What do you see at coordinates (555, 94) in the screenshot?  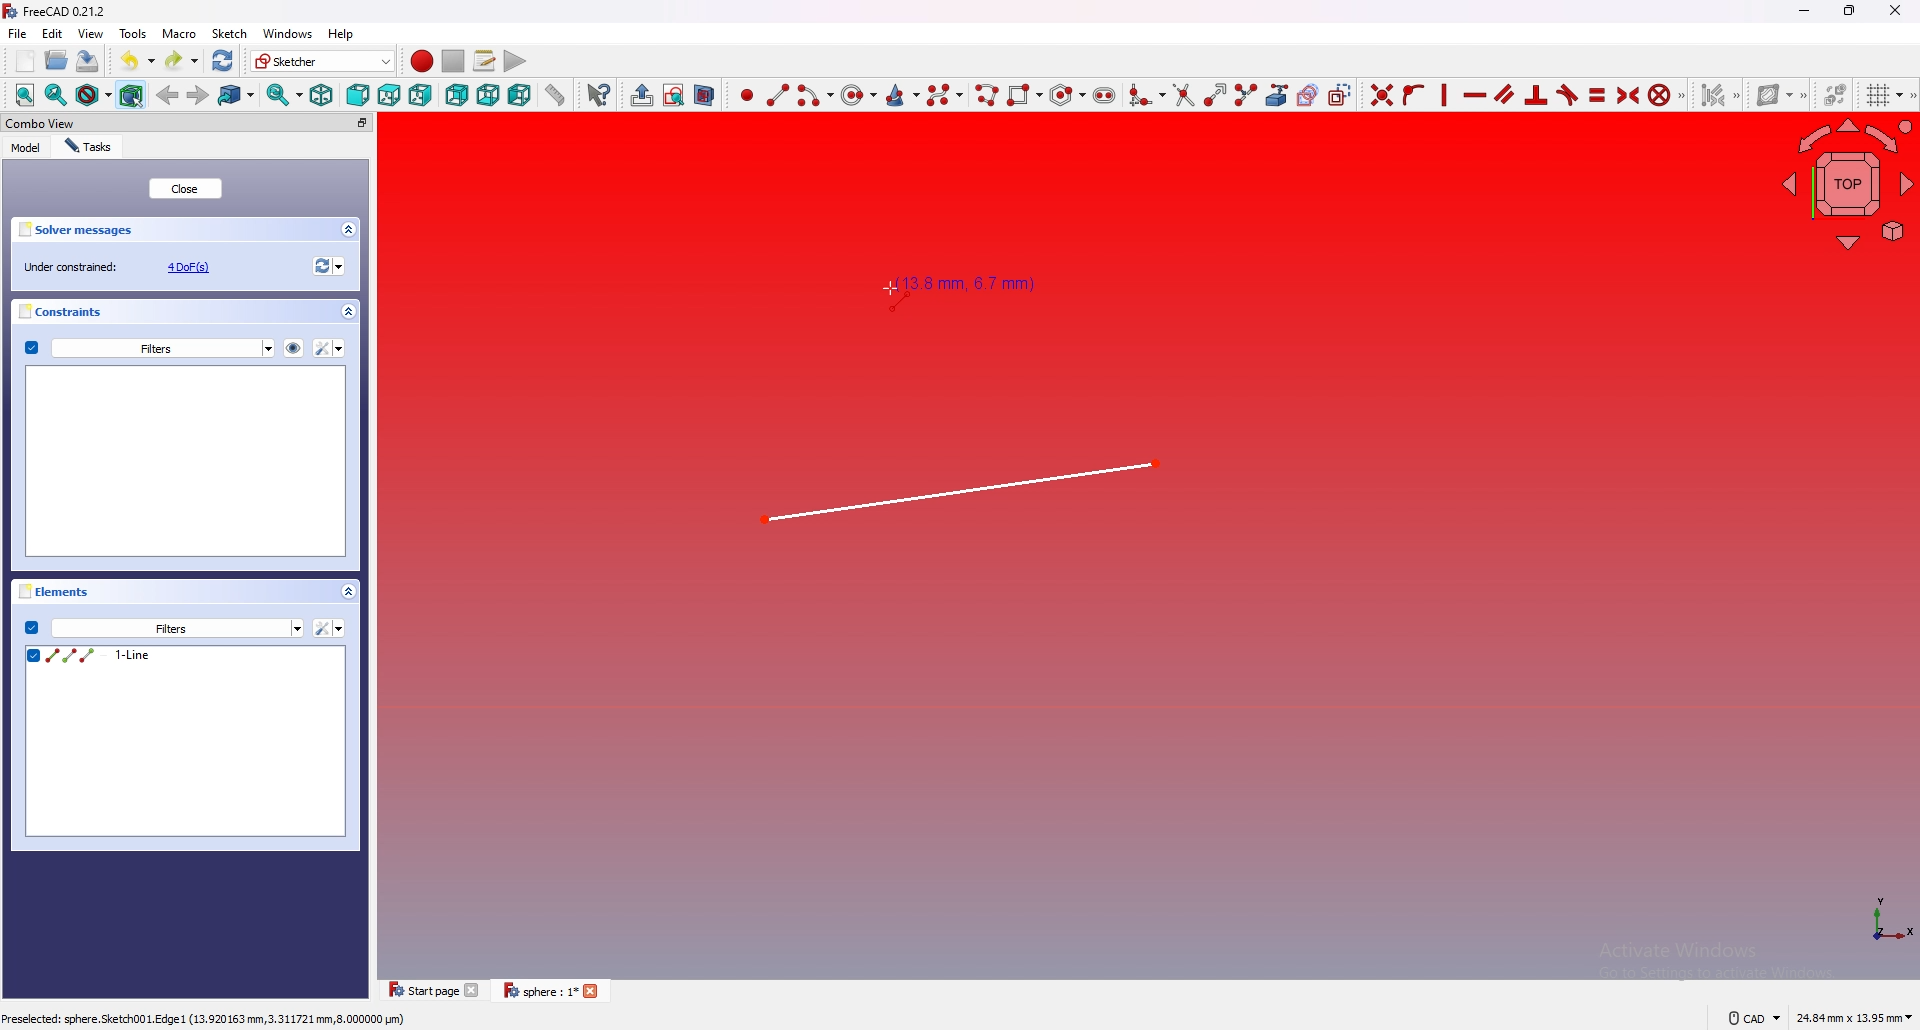 I see `Measure distance` at bounding box center [555, 94].